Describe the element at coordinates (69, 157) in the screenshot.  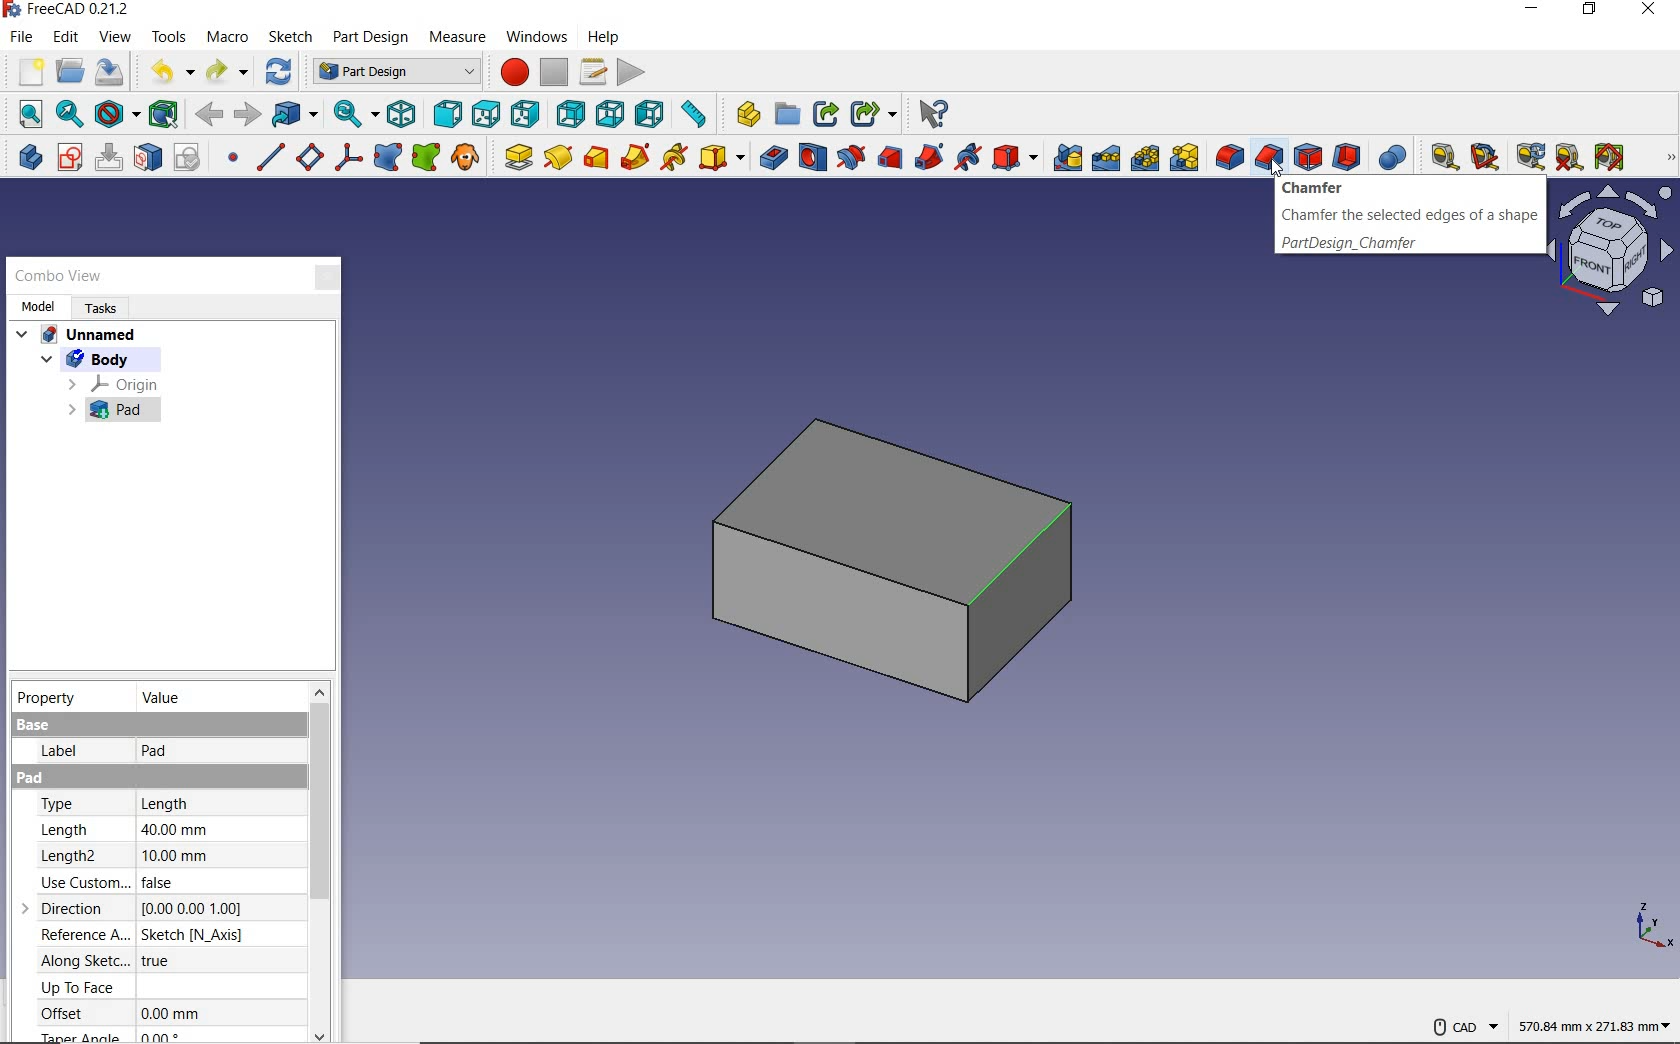
I see `create sketch` at that location.